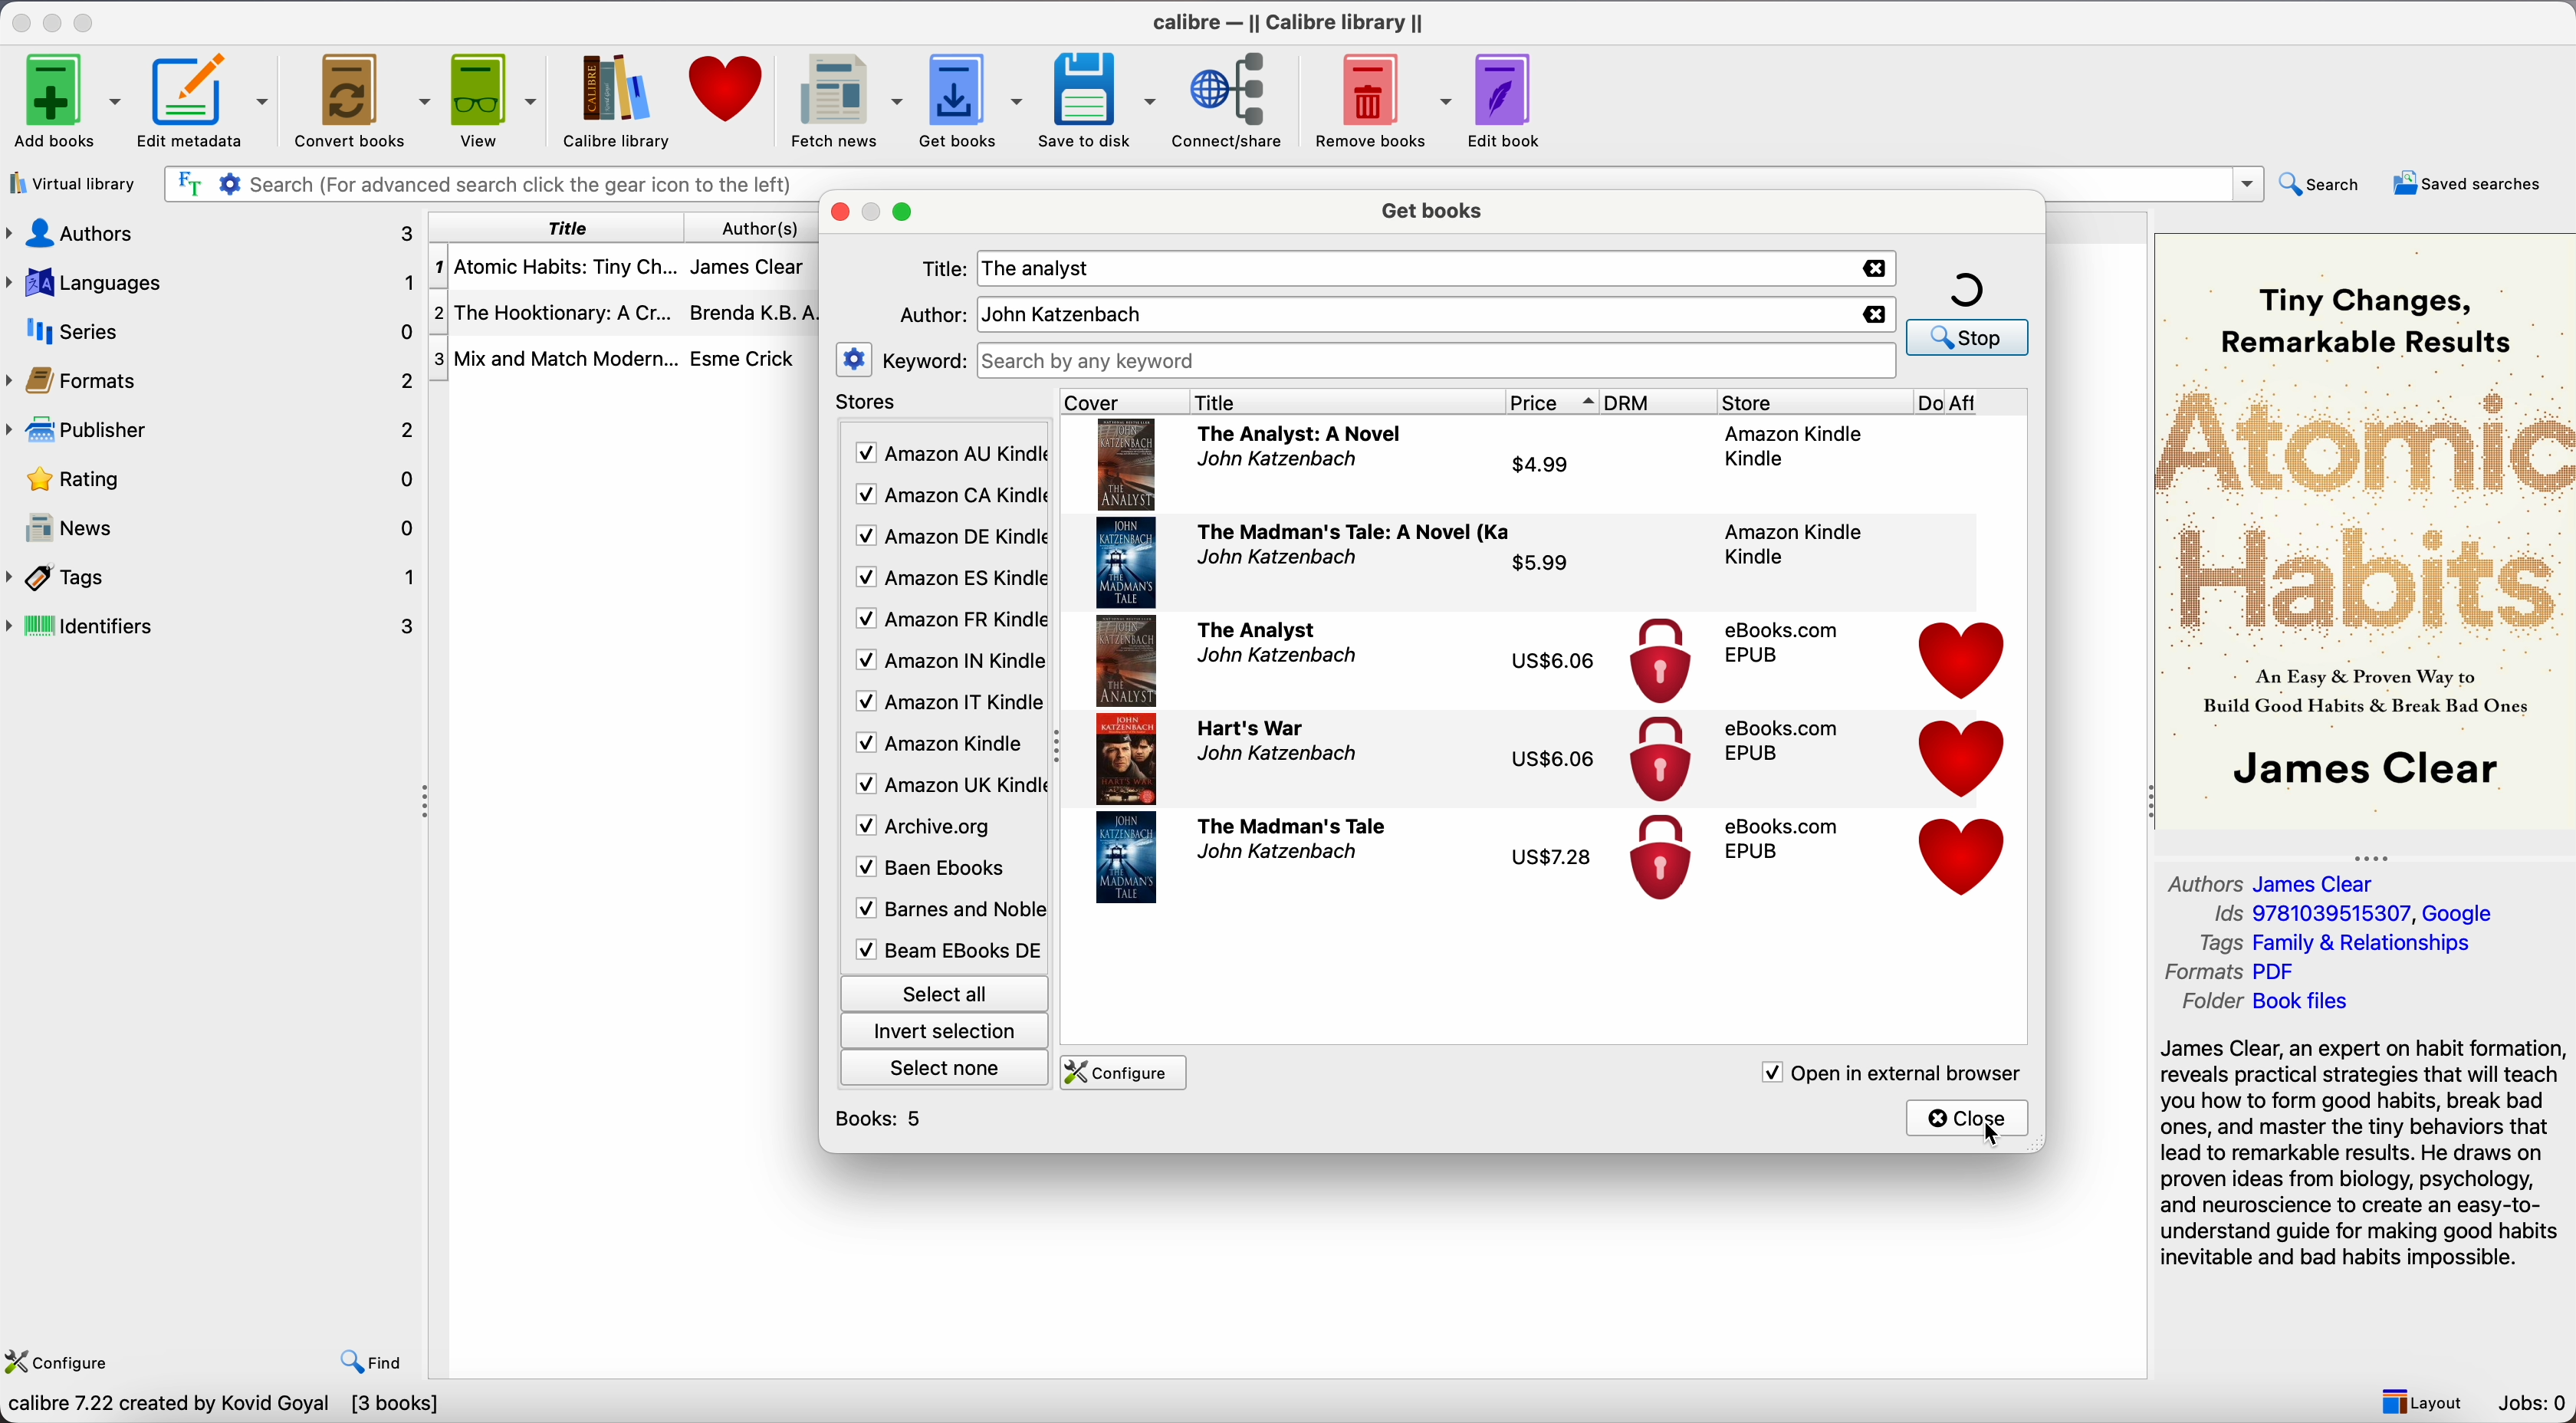 The height and width of the screenshot is (1423, 2576). What do you see at coordinates (216, 479) in the screenshot?
I see `rating` at bounding box center [216, 479].